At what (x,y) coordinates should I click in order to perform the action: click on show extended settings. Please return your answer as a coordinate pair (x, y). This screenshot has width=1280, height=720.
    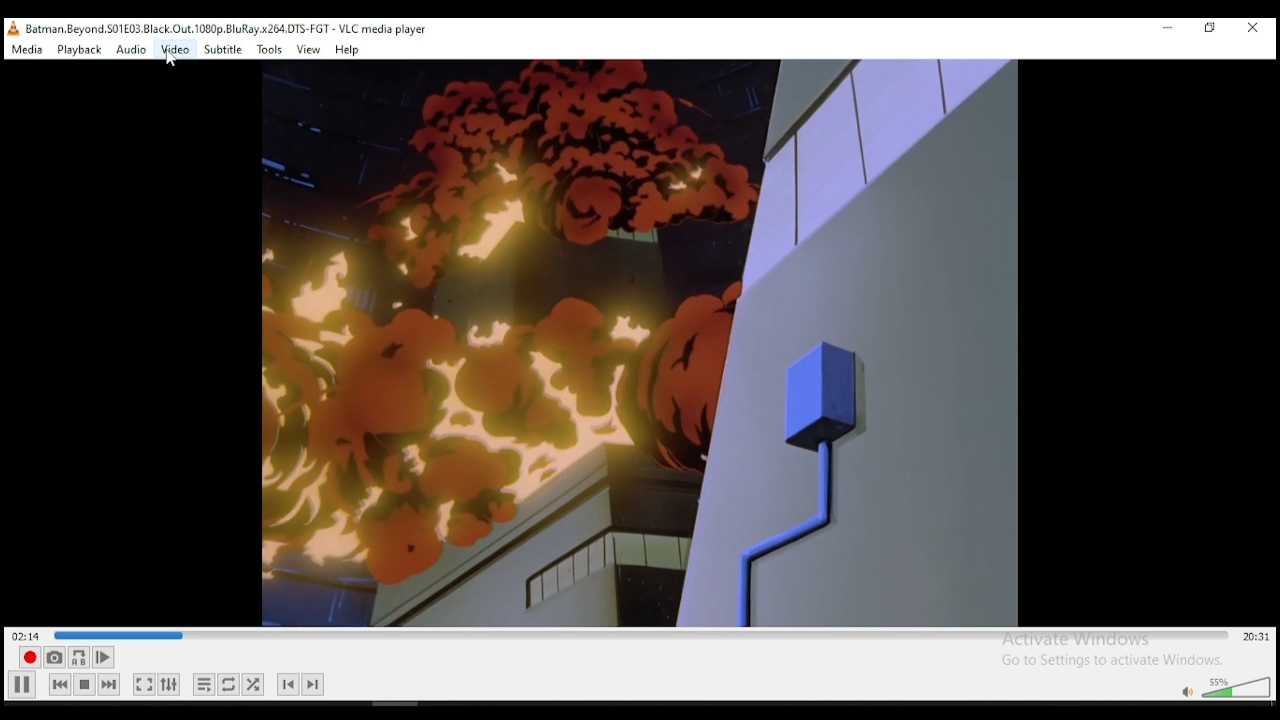
    Looking at the image, I should click on (169, 684).